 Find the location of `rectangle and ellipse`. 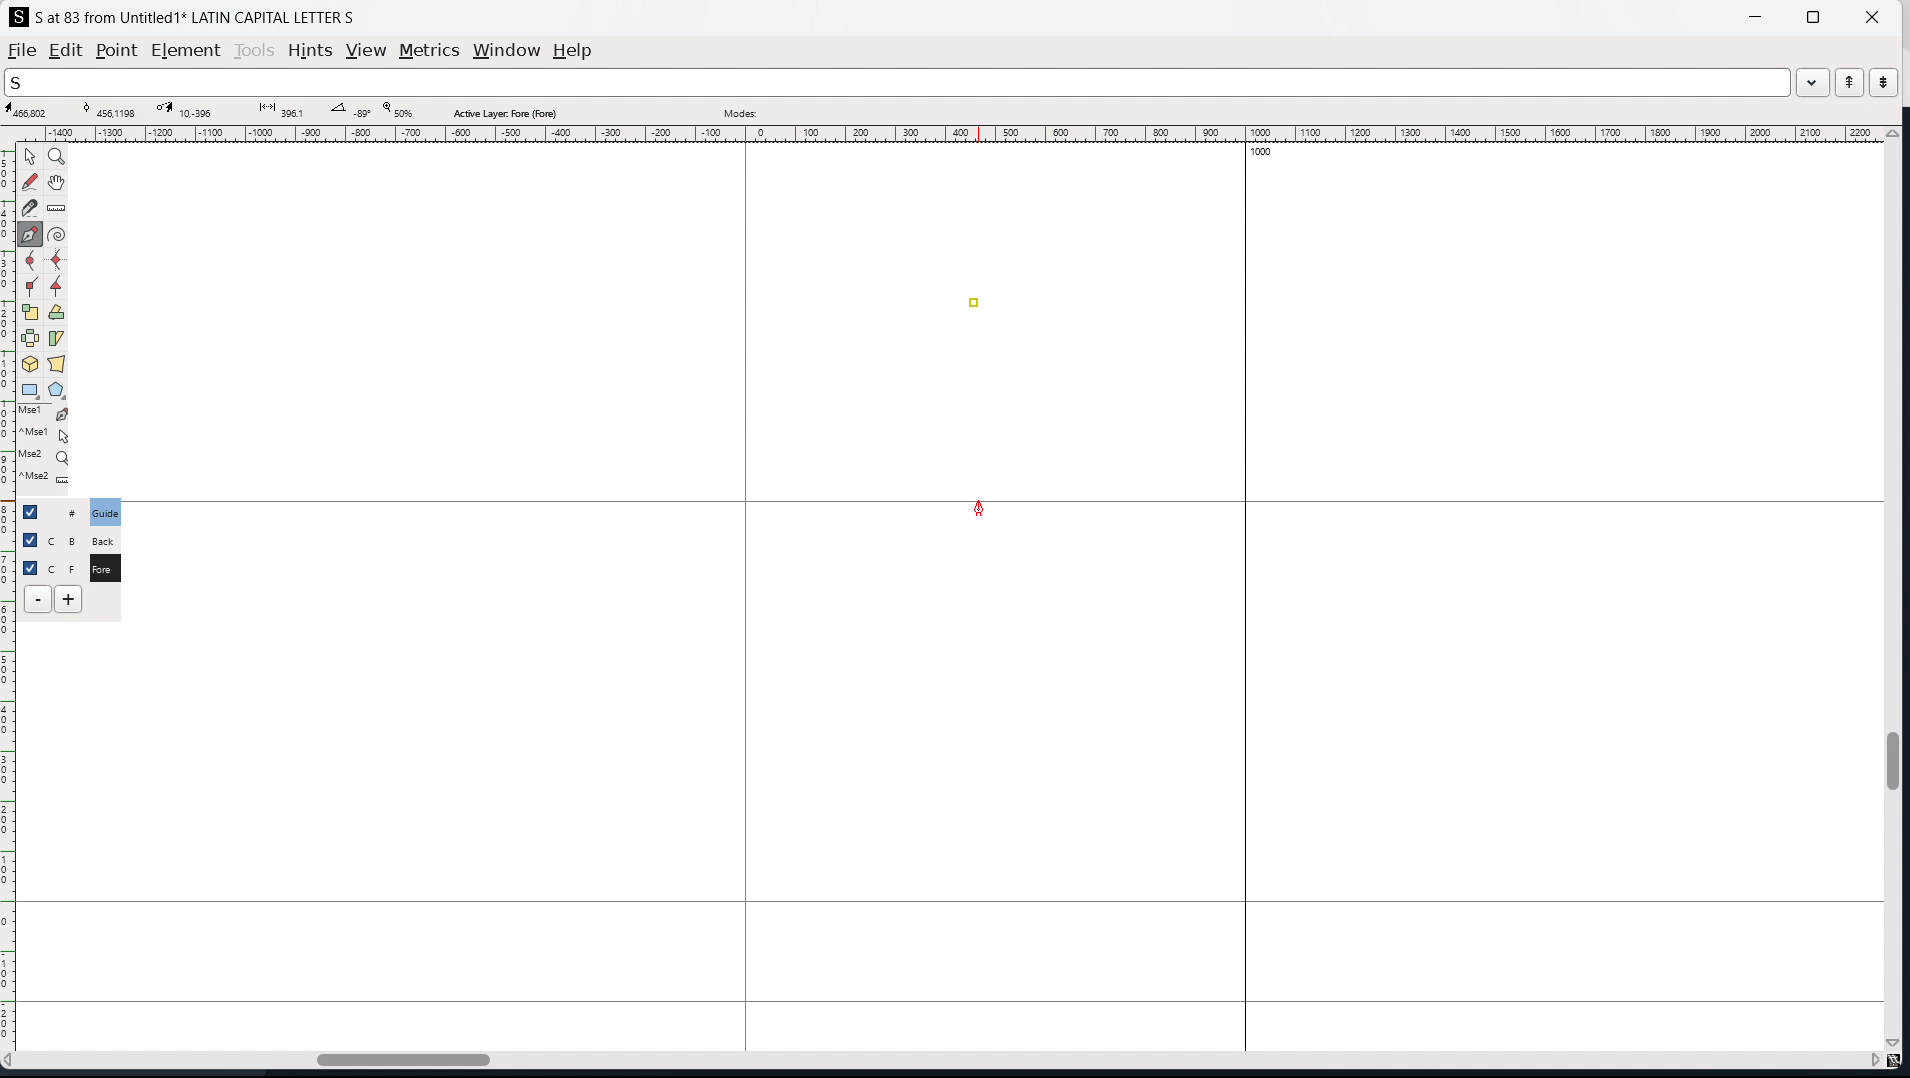

rectangle and ellipse is located at coordinates (31, 391).